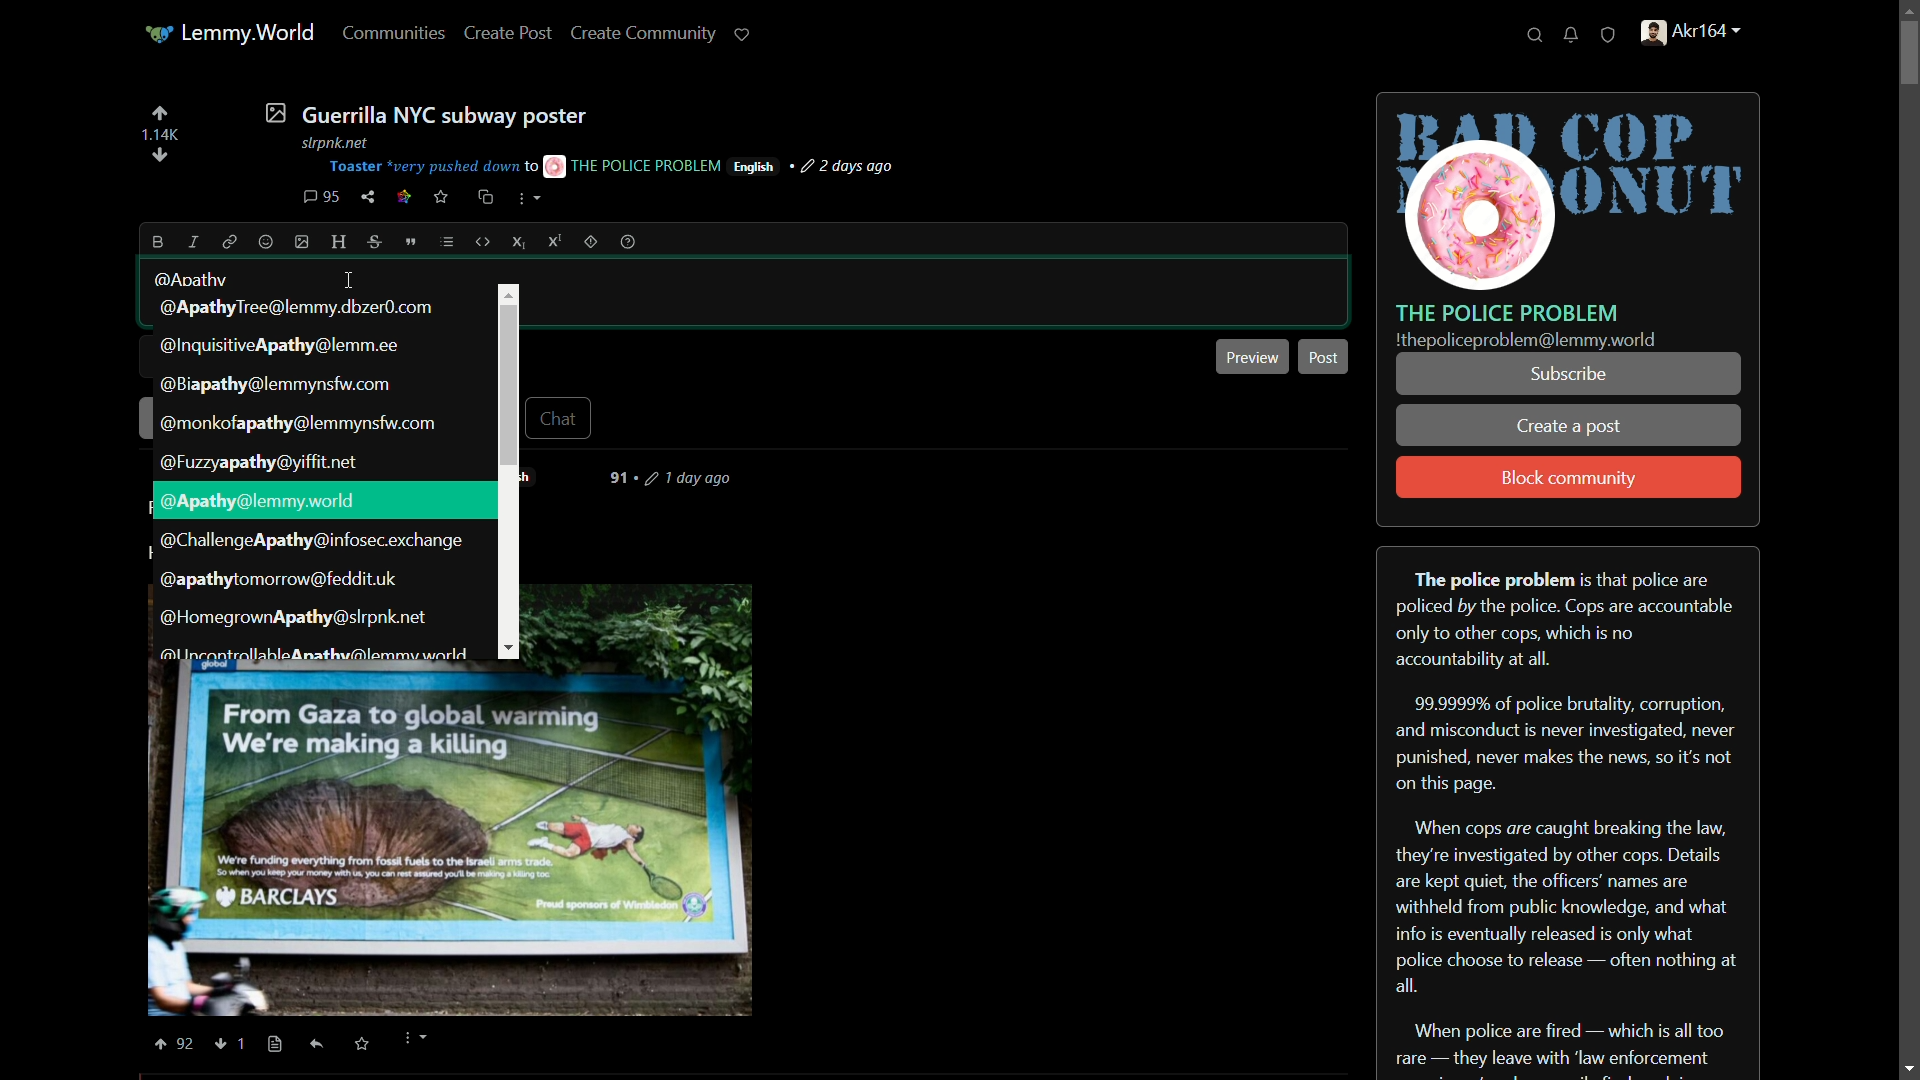 The height and width of the screenshot is (1080, 1920). I want to click on POST IMAGE, so click(447, 842).